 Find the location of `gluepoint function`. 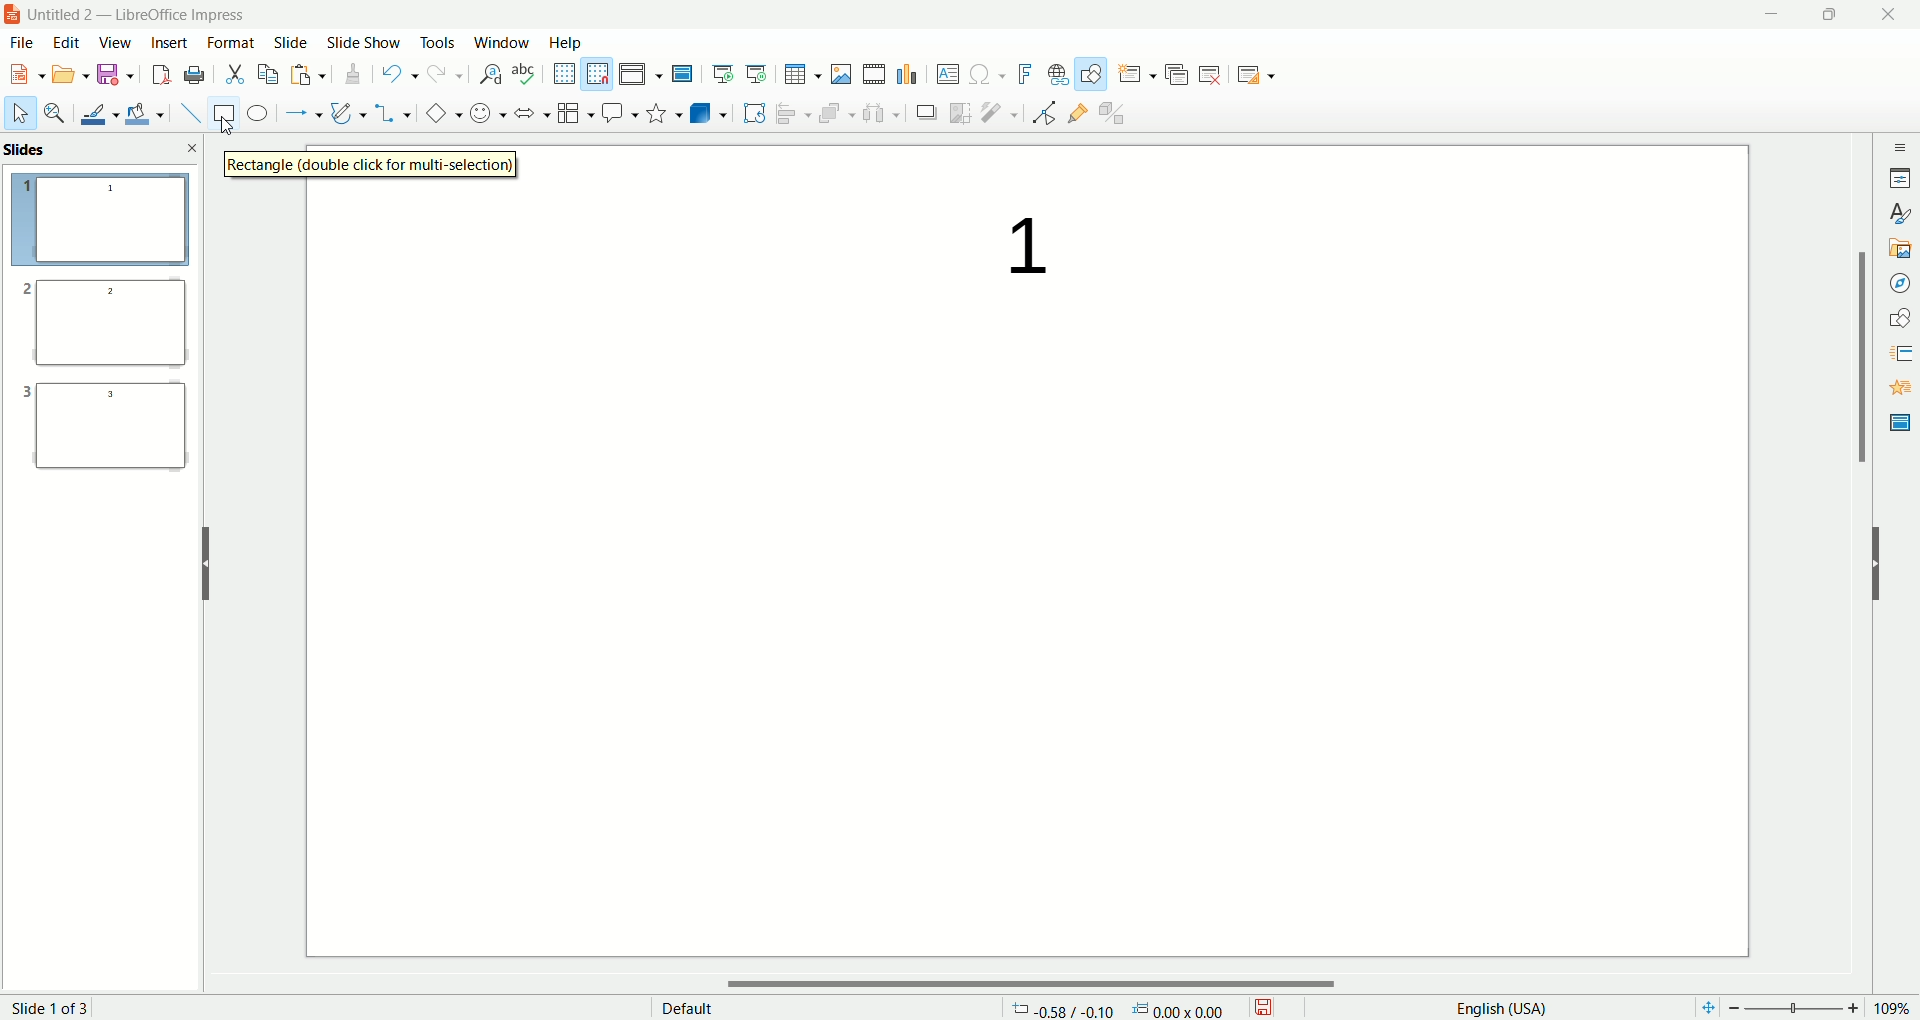

gluepoint function is located at coordinates (1077, 114).